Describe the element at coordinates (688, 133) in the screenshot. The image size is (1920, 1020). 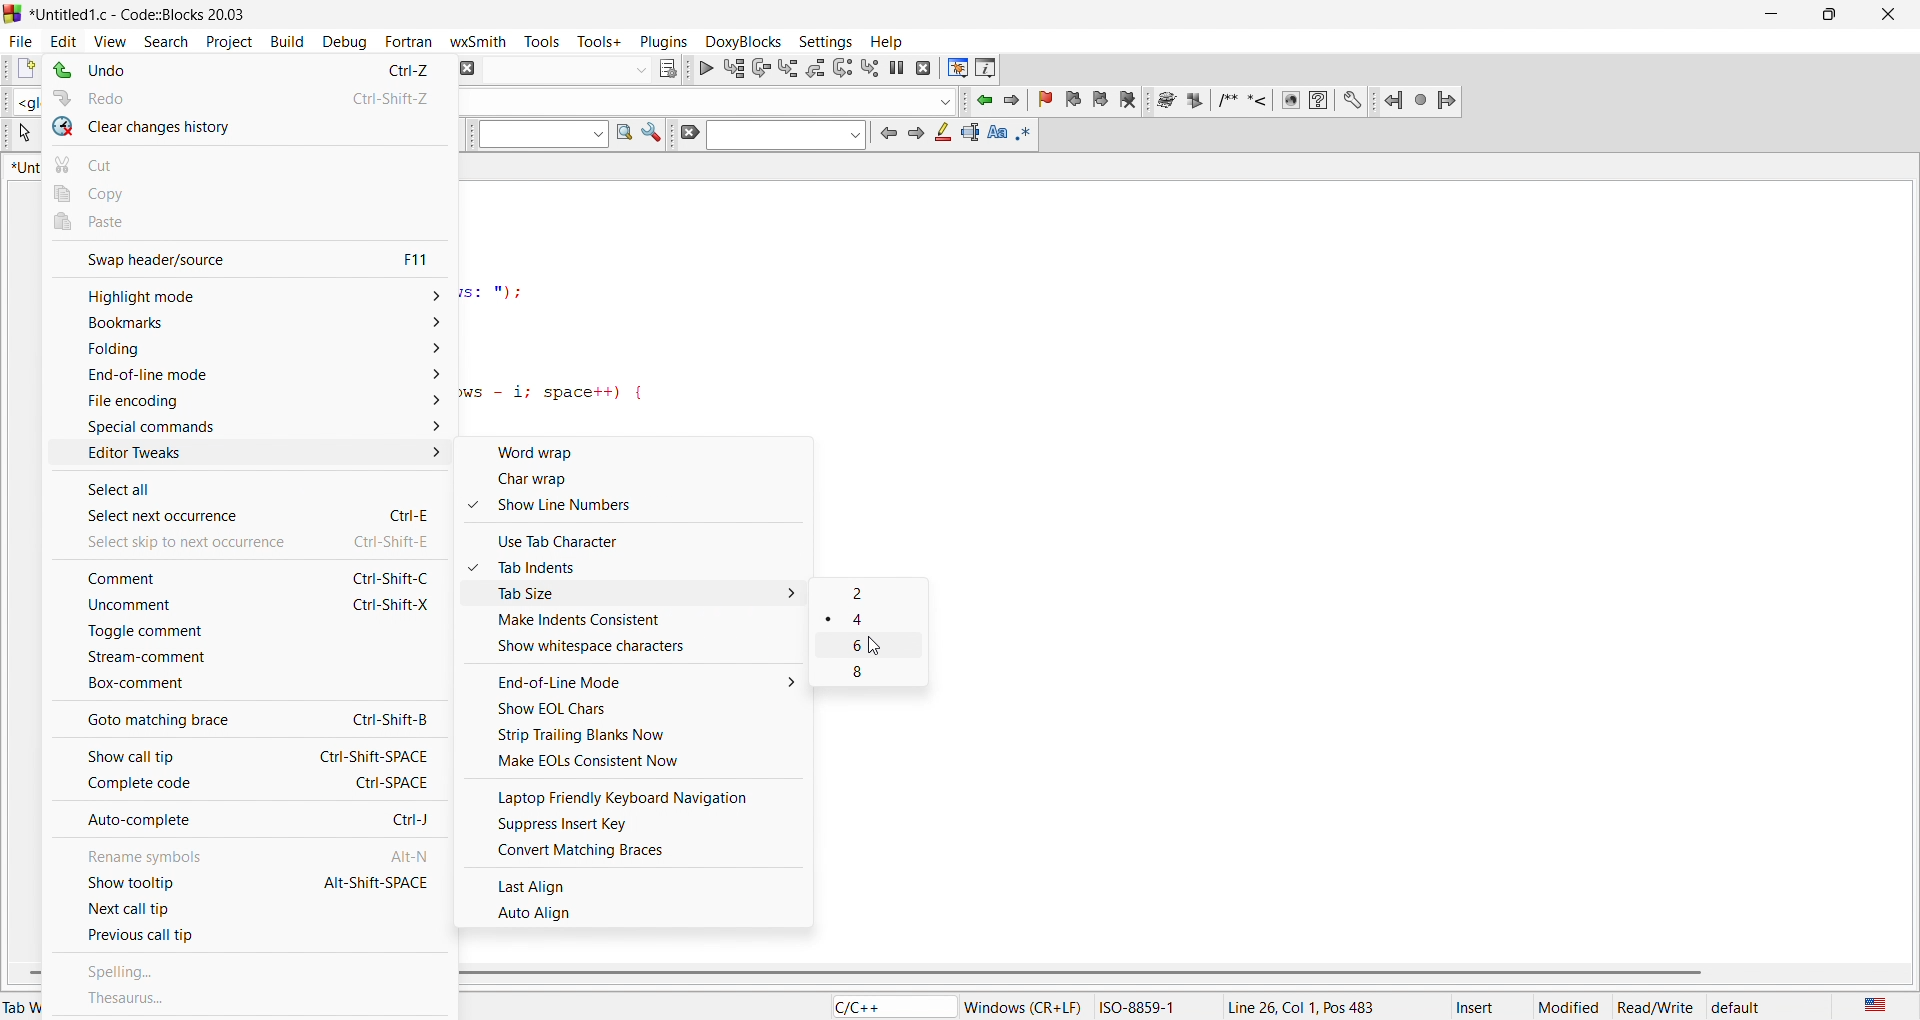
I see `icon` at that location.